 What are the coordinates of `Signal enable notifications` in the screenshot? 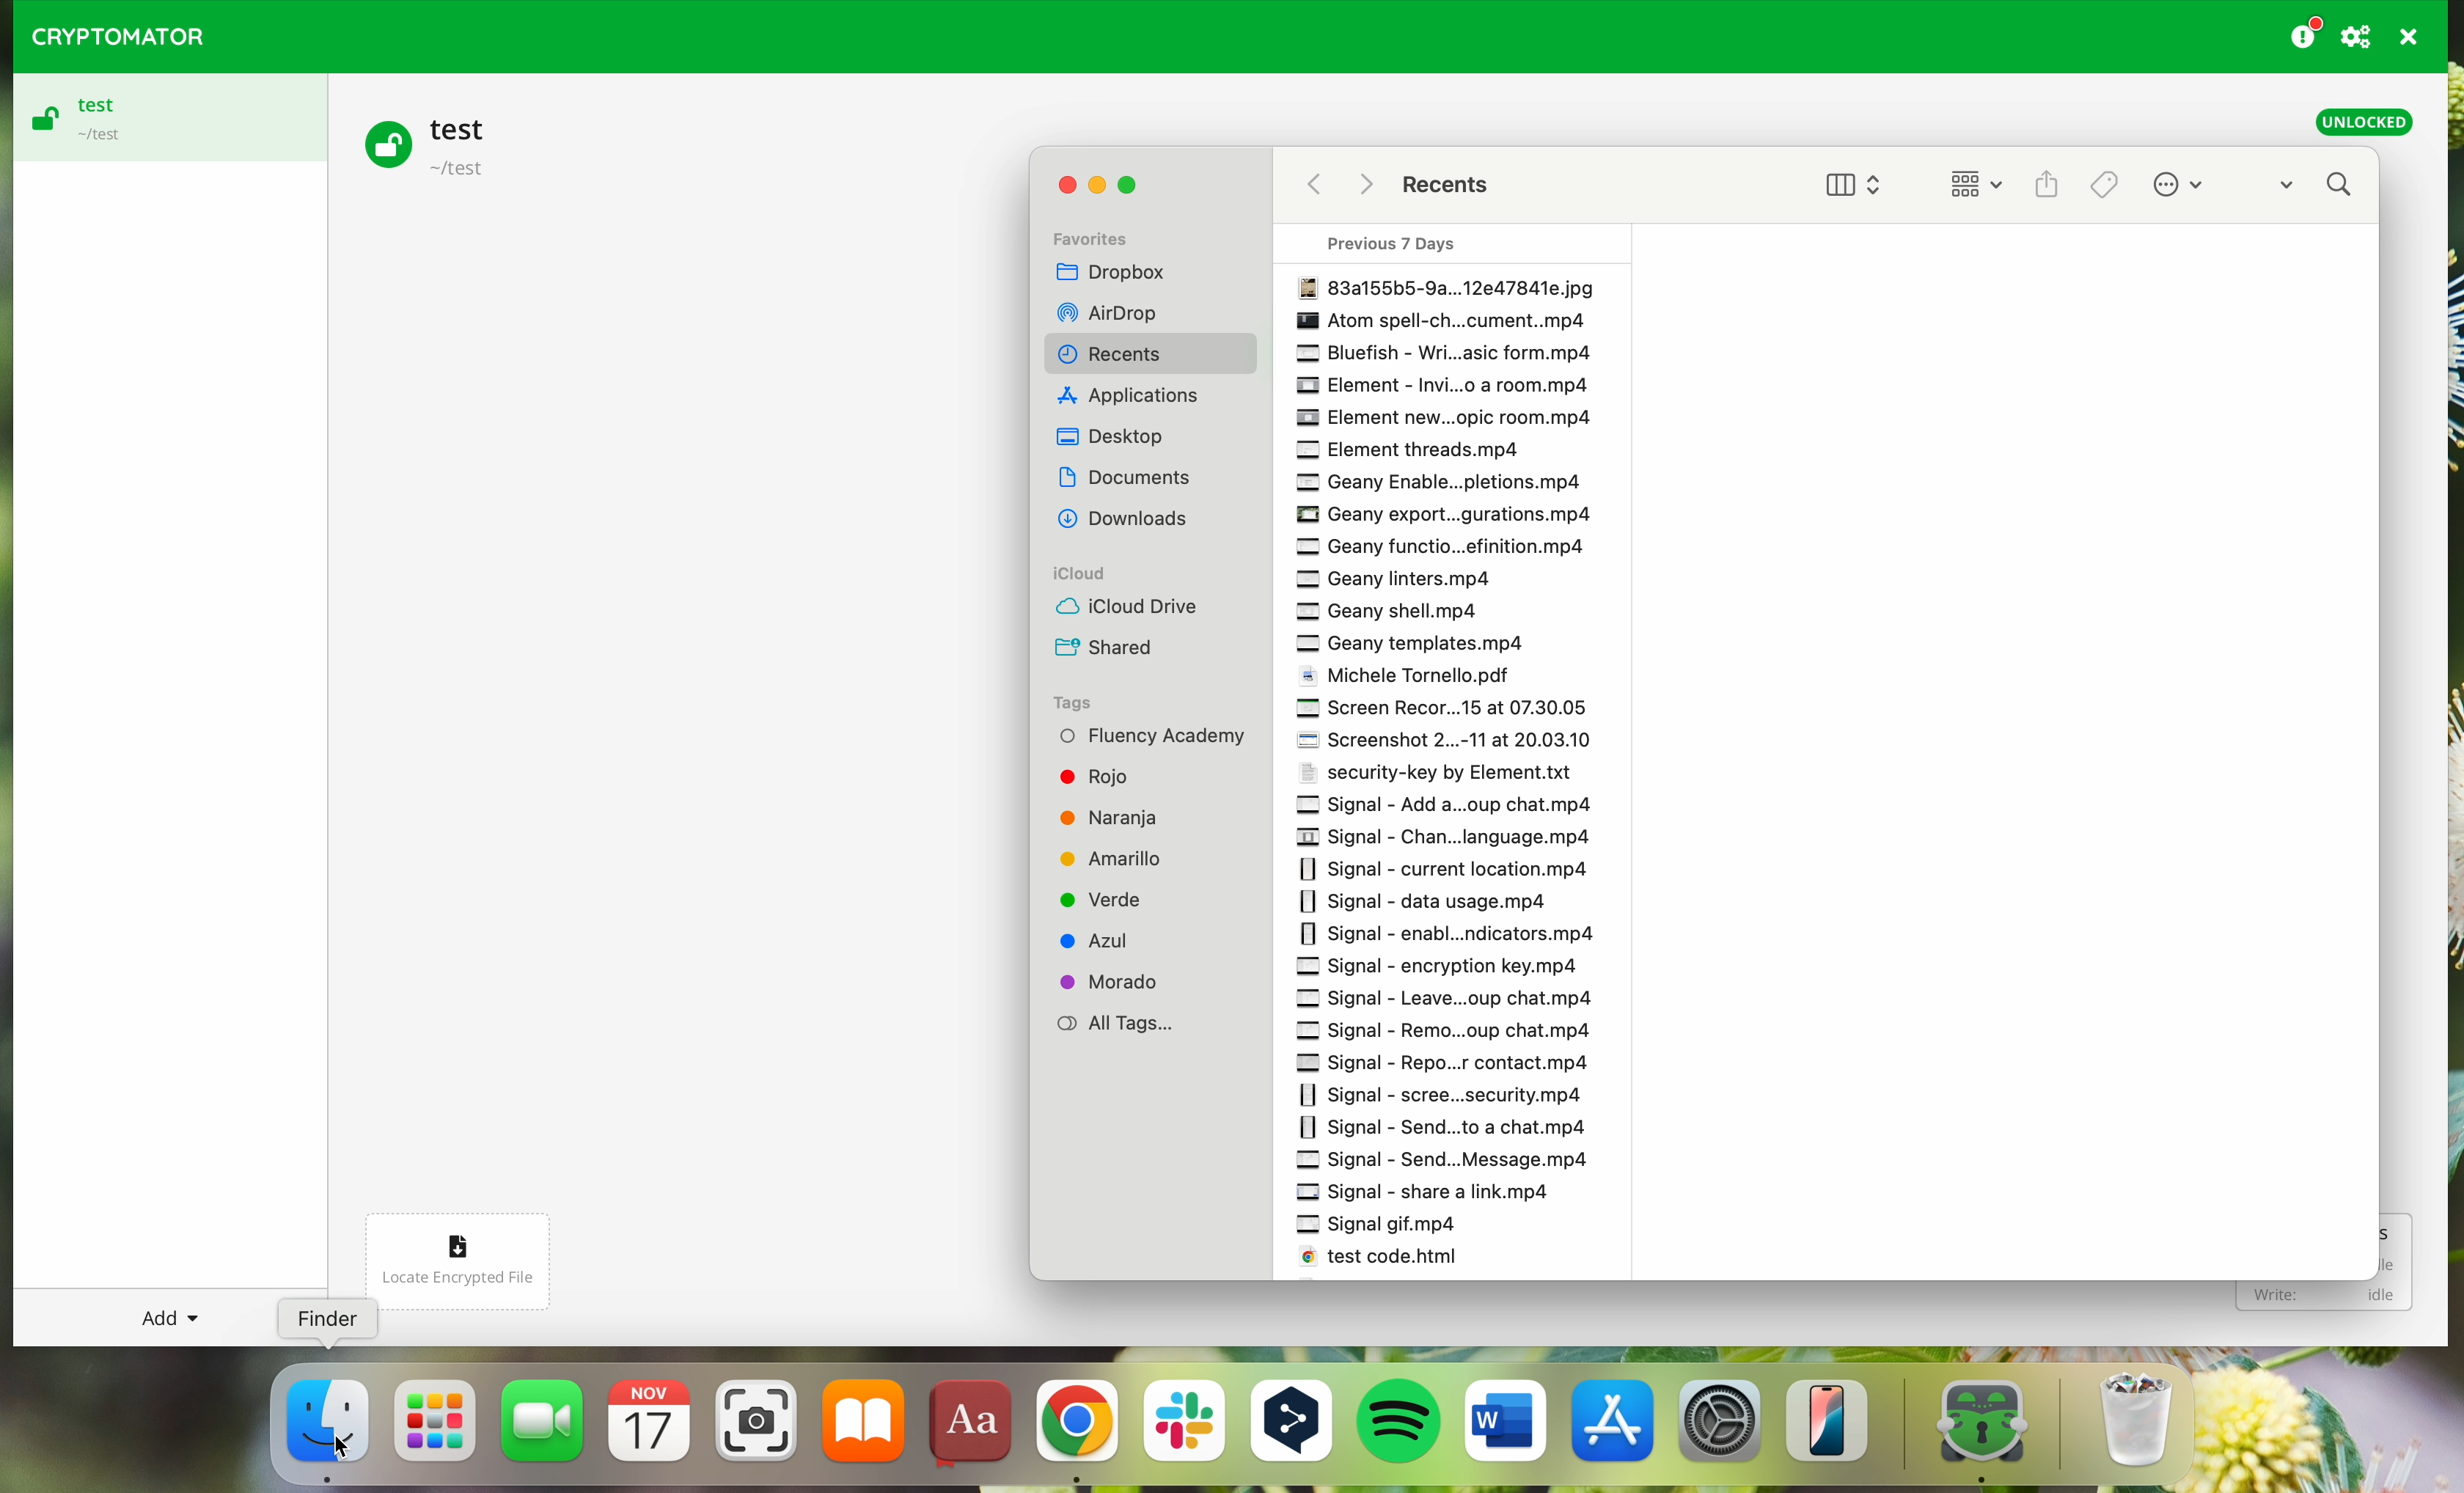 It's located at (1448, 932).